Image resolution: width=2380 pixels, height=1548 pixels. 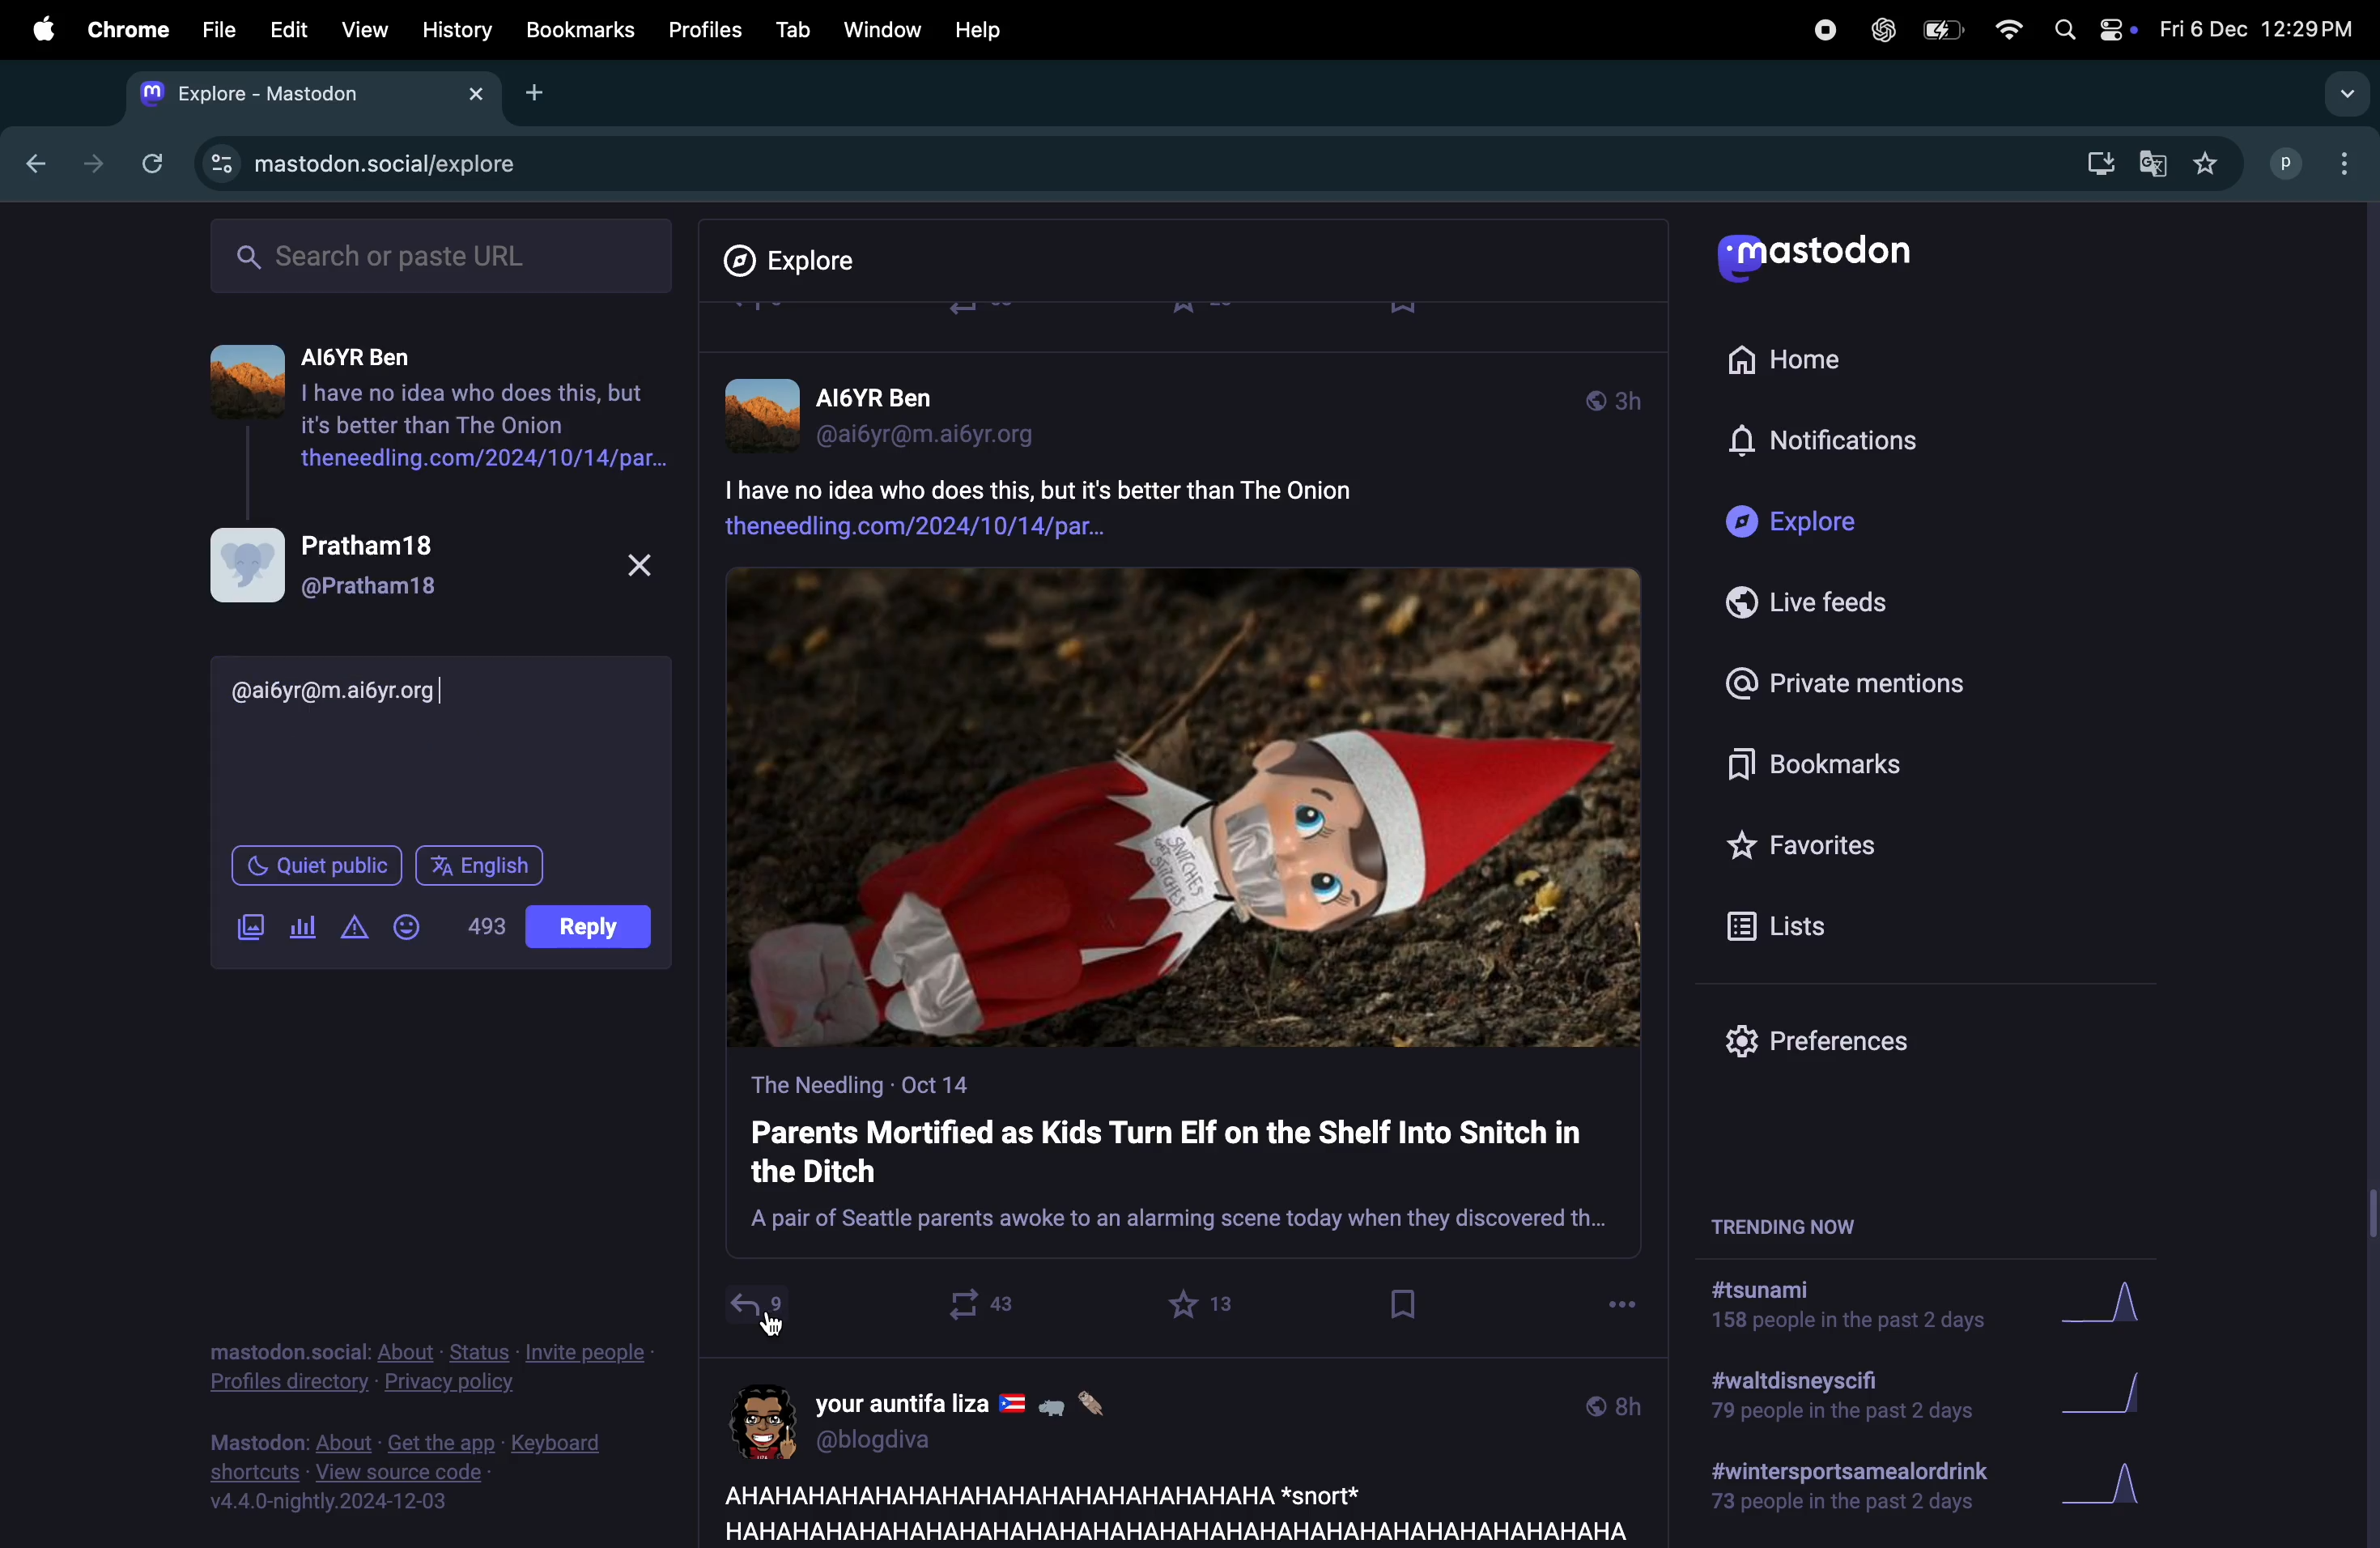 I want to click on Post, so click(x=593, y=932).